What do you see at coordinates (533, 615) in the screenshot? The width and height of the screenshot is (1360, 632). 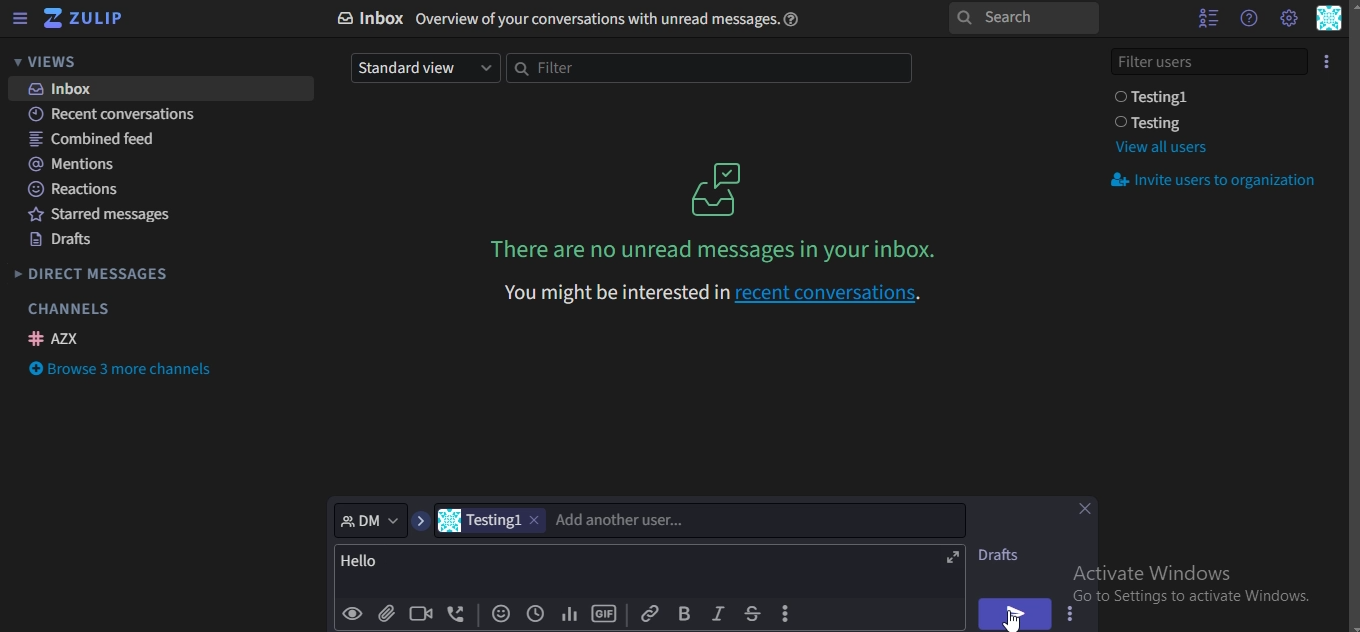 I see `add global time` at bounding box center [533, 615].